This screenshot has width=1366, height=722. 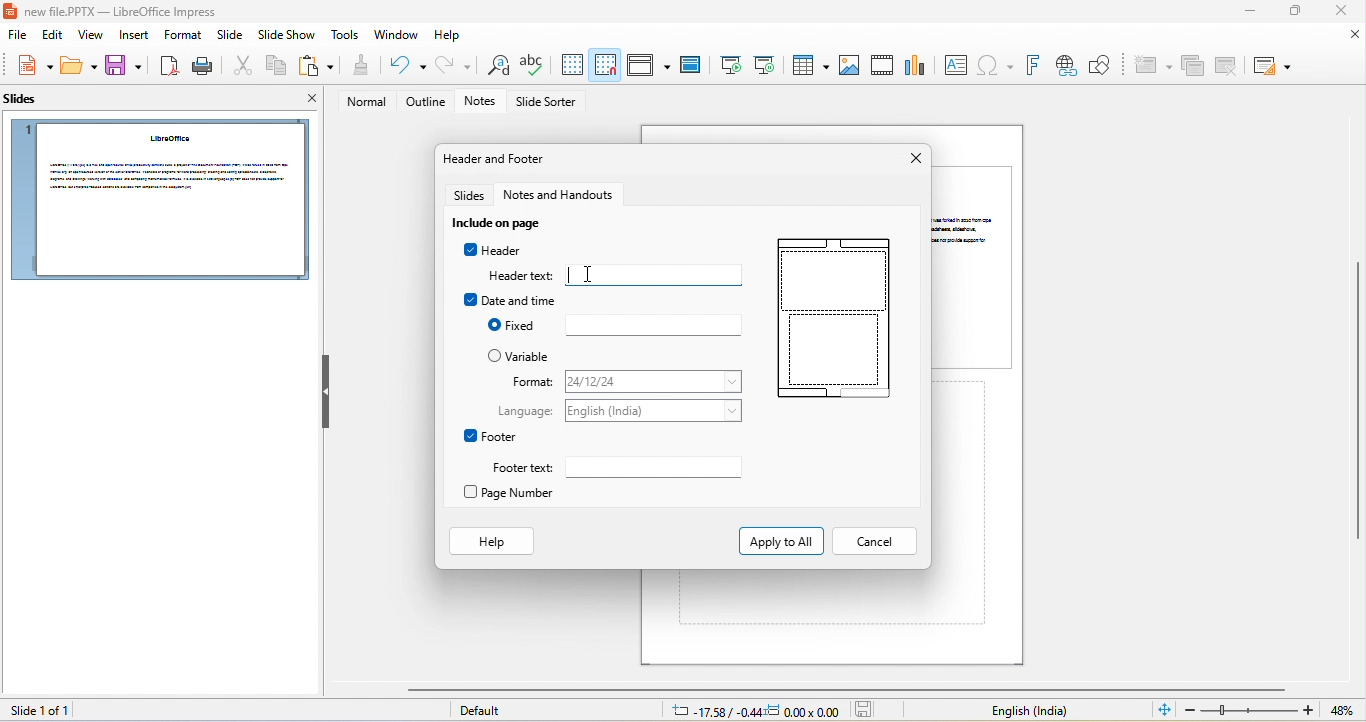 I want to click on special character, so click(x=995, y=66).